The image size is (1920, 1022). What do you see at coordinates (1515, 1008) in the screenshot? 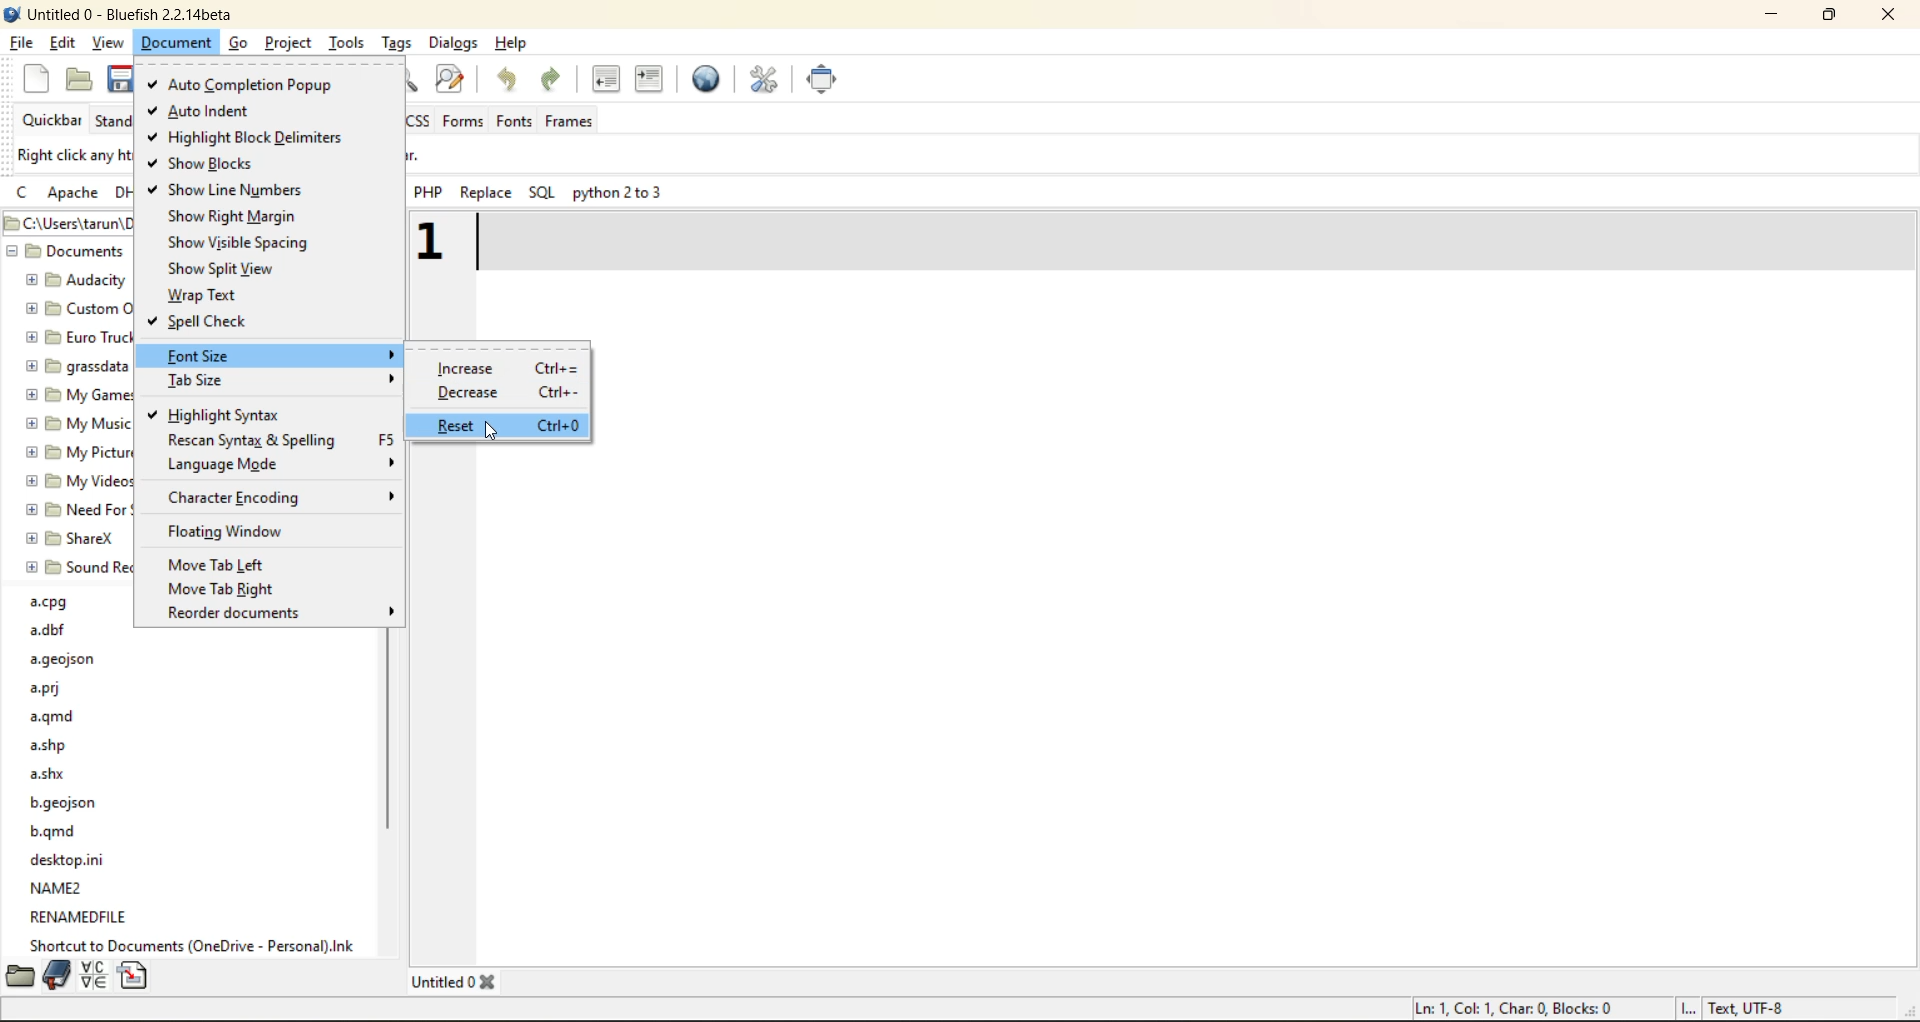
I see `Ln: 1, Col: 1, Char: 0, Blocks: 0` at bounding box center [1515, 1008].